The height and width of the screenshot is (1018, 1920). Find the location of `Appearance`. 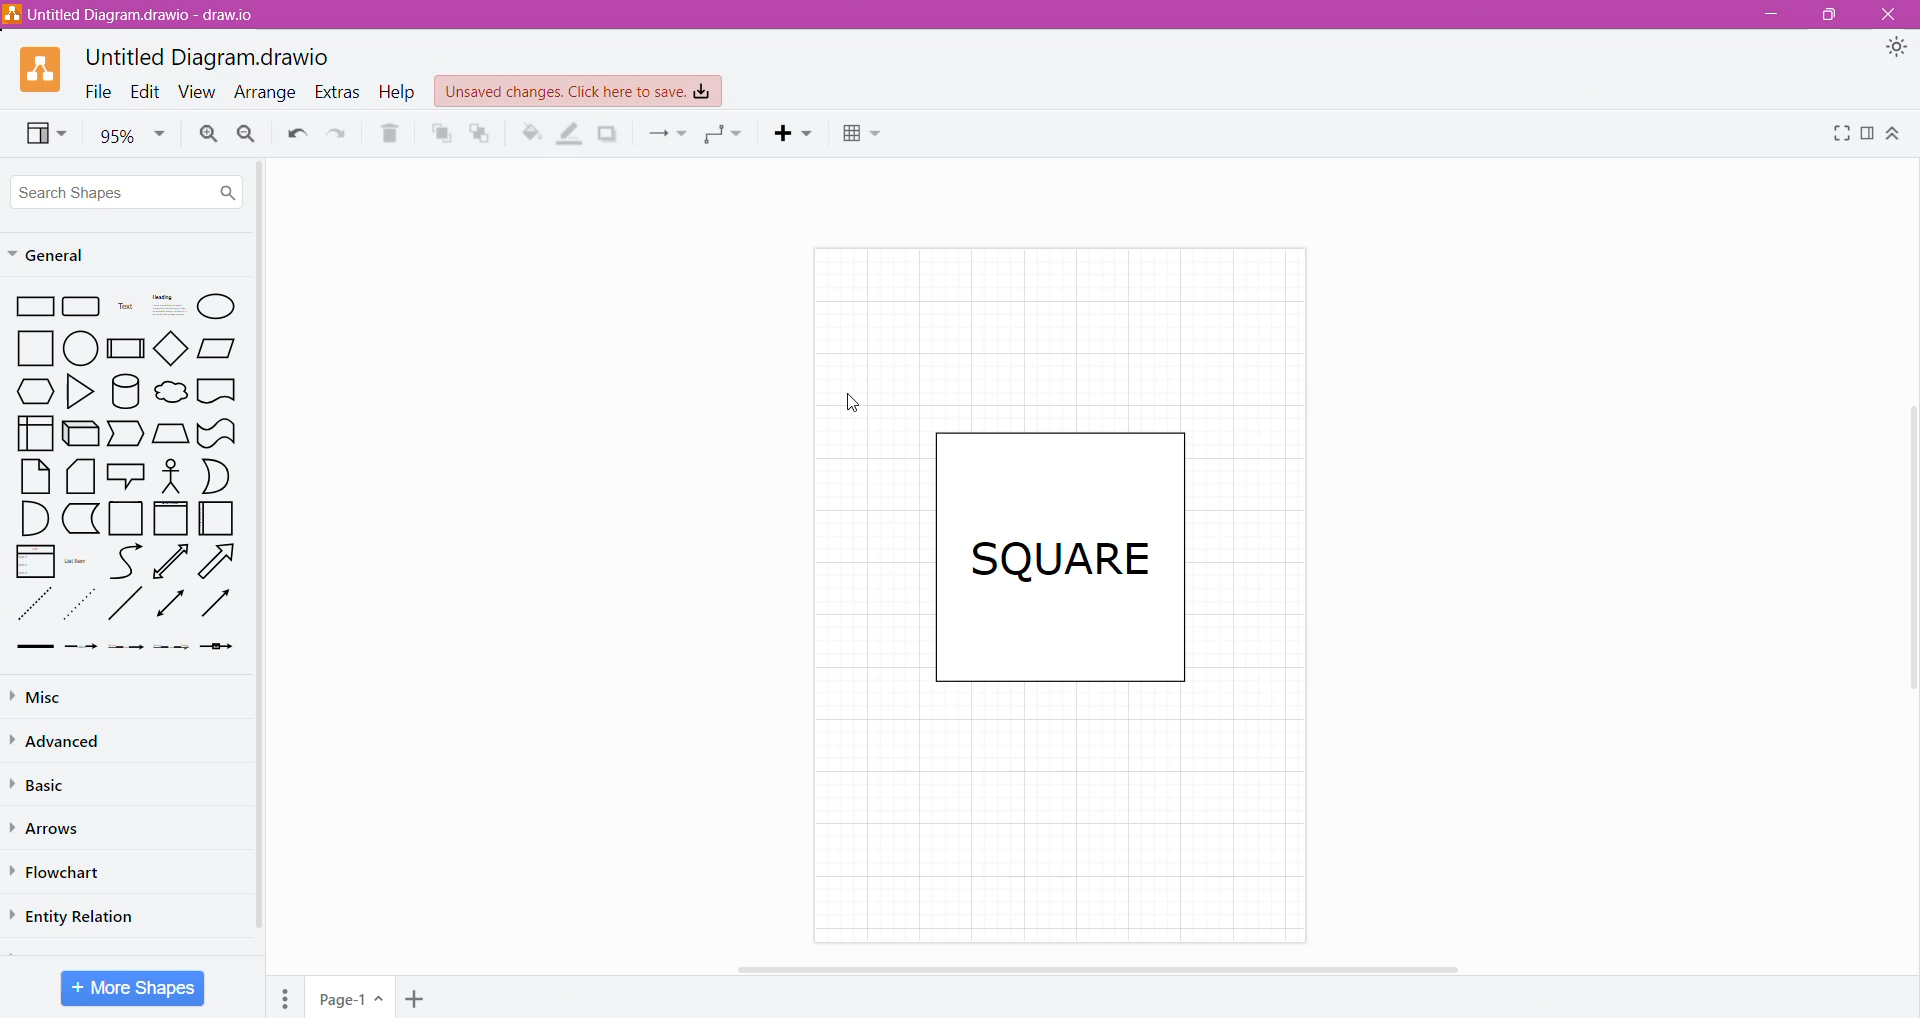

Appearance is located at coordinates (1894, 49).